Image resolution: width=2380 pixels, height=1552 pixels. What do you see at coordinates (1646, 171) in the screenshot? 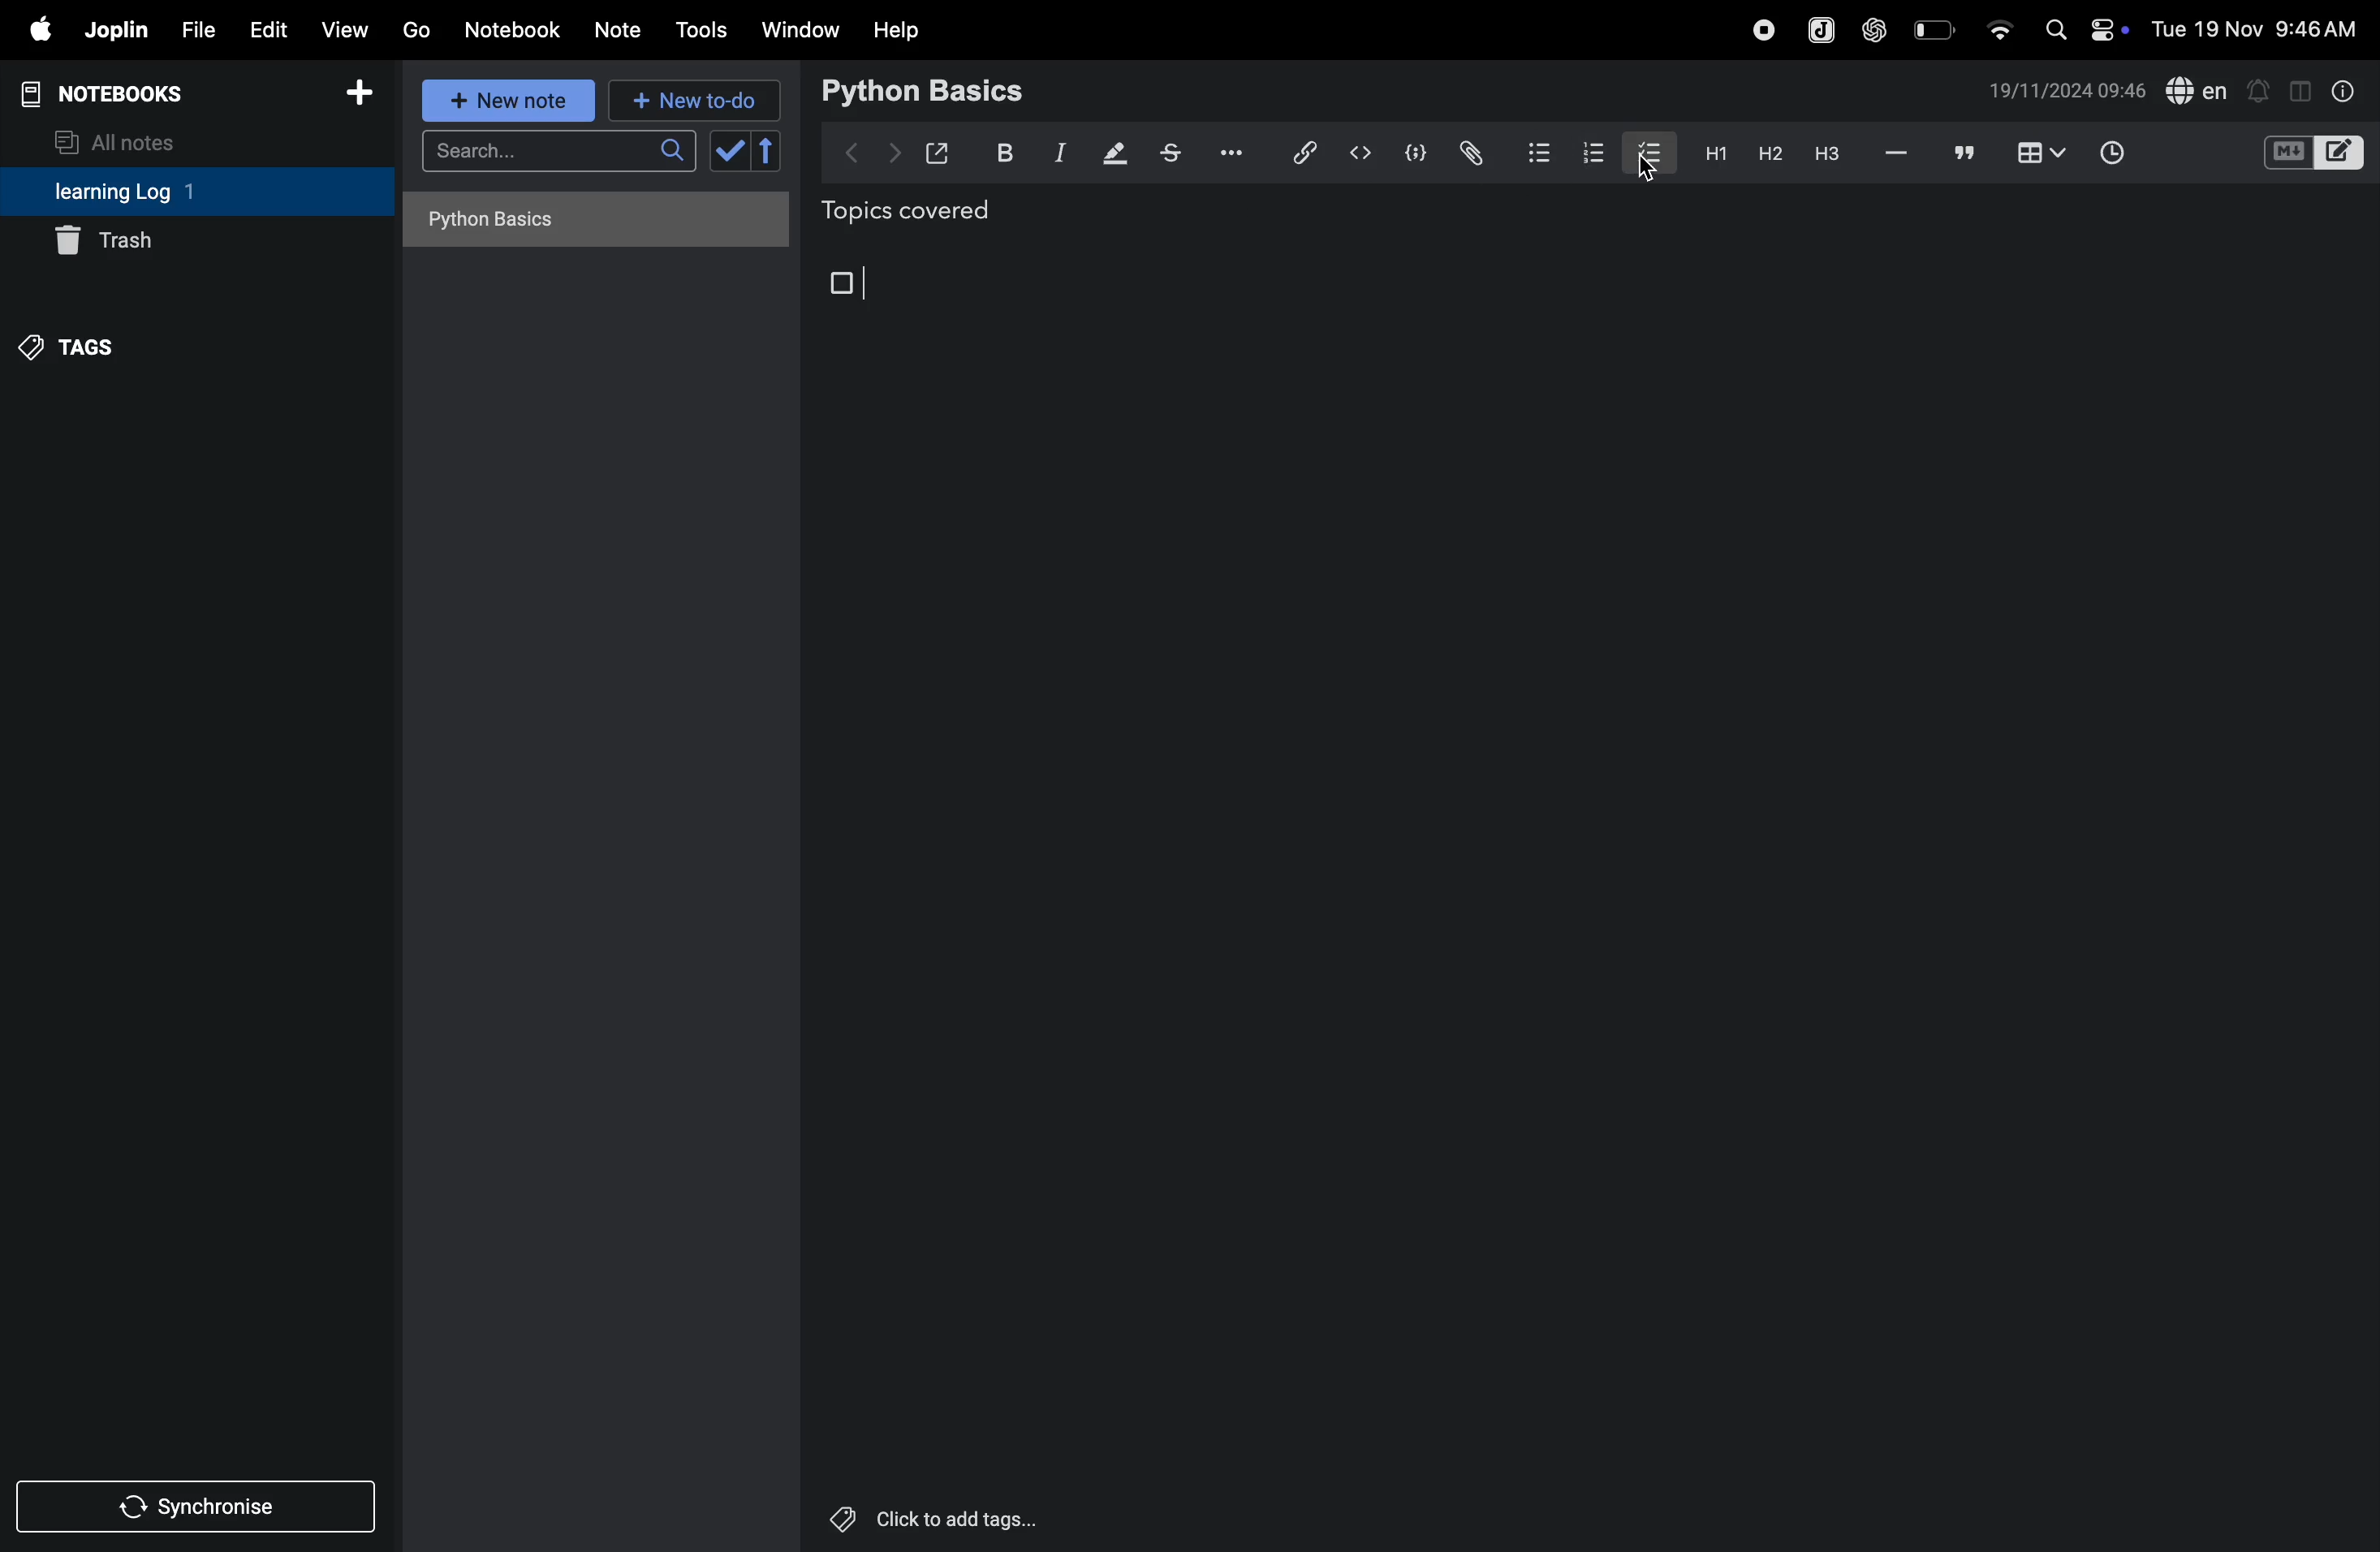
I see `cursor` at bounding box center [1646, 171].